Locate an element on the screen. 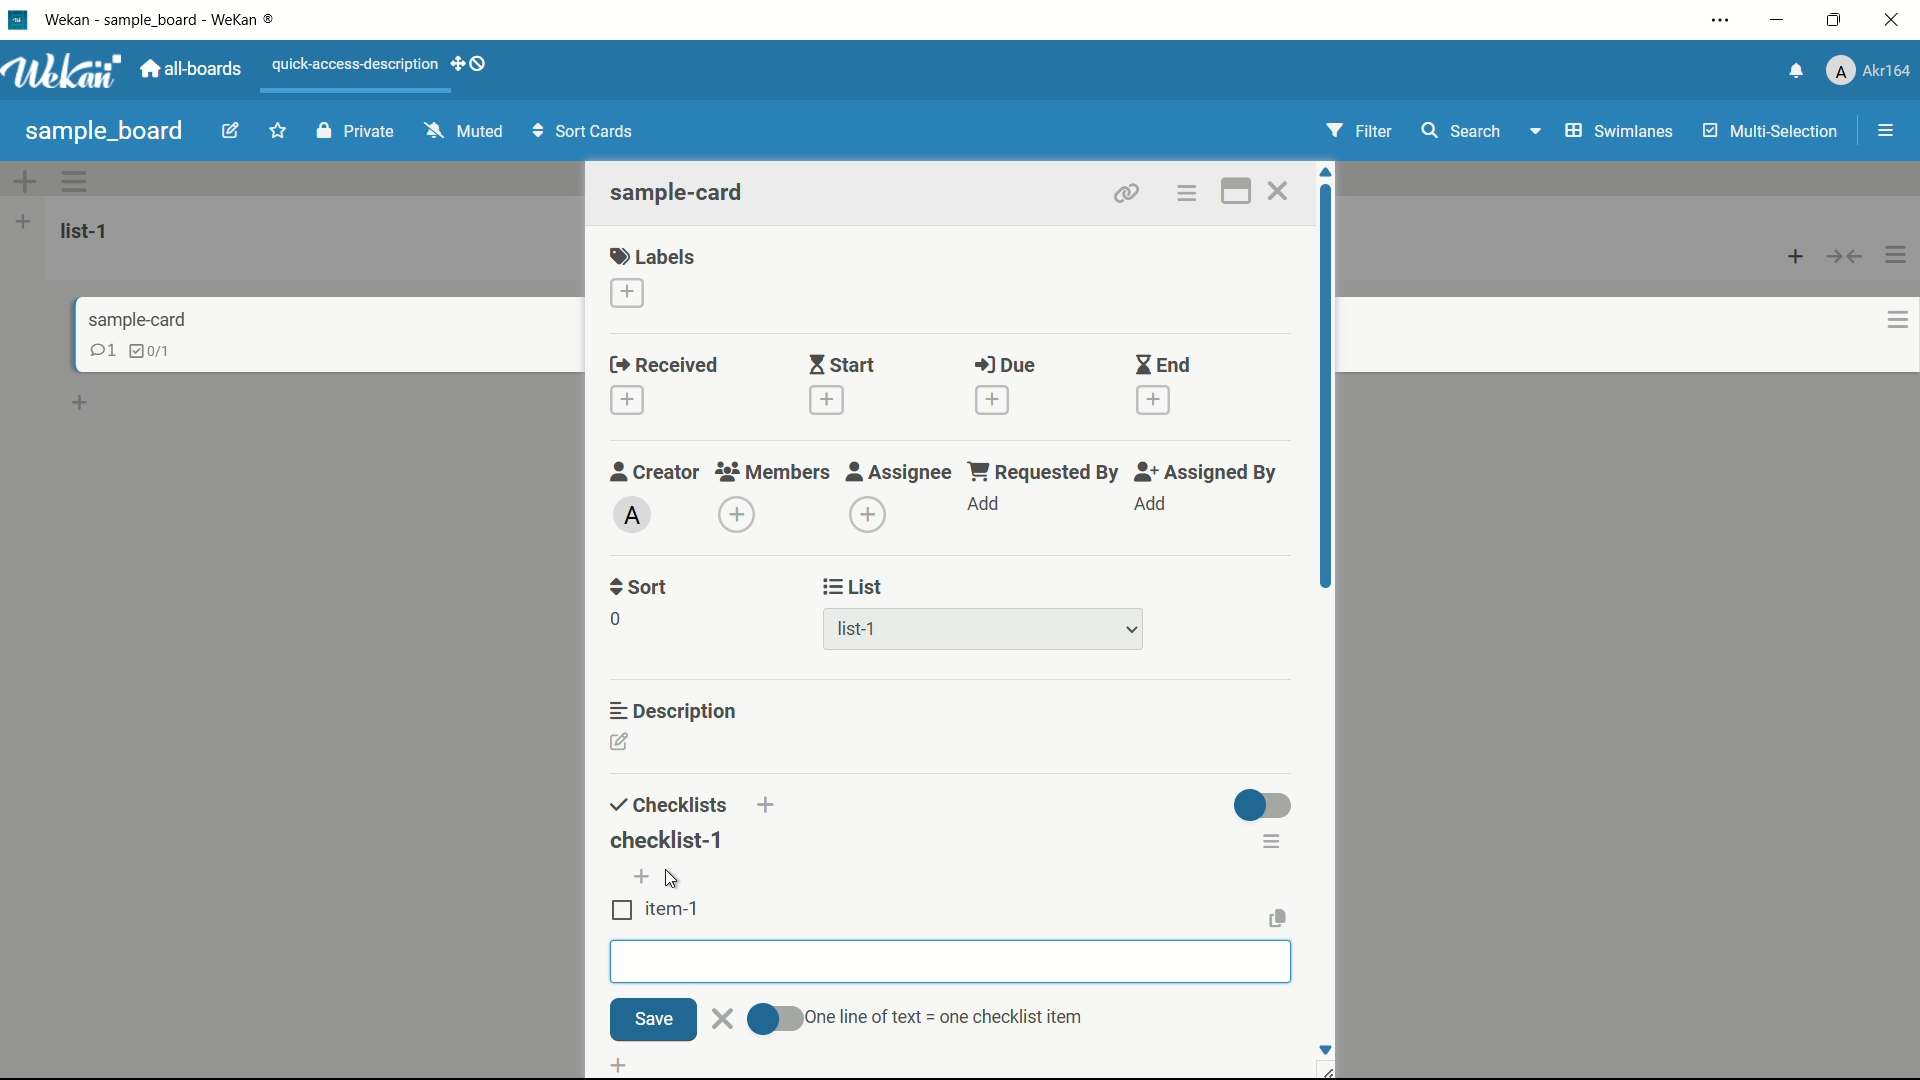 This screenshot has height=1080, width=1920. settings and more is located at coordinates (1721, 22).